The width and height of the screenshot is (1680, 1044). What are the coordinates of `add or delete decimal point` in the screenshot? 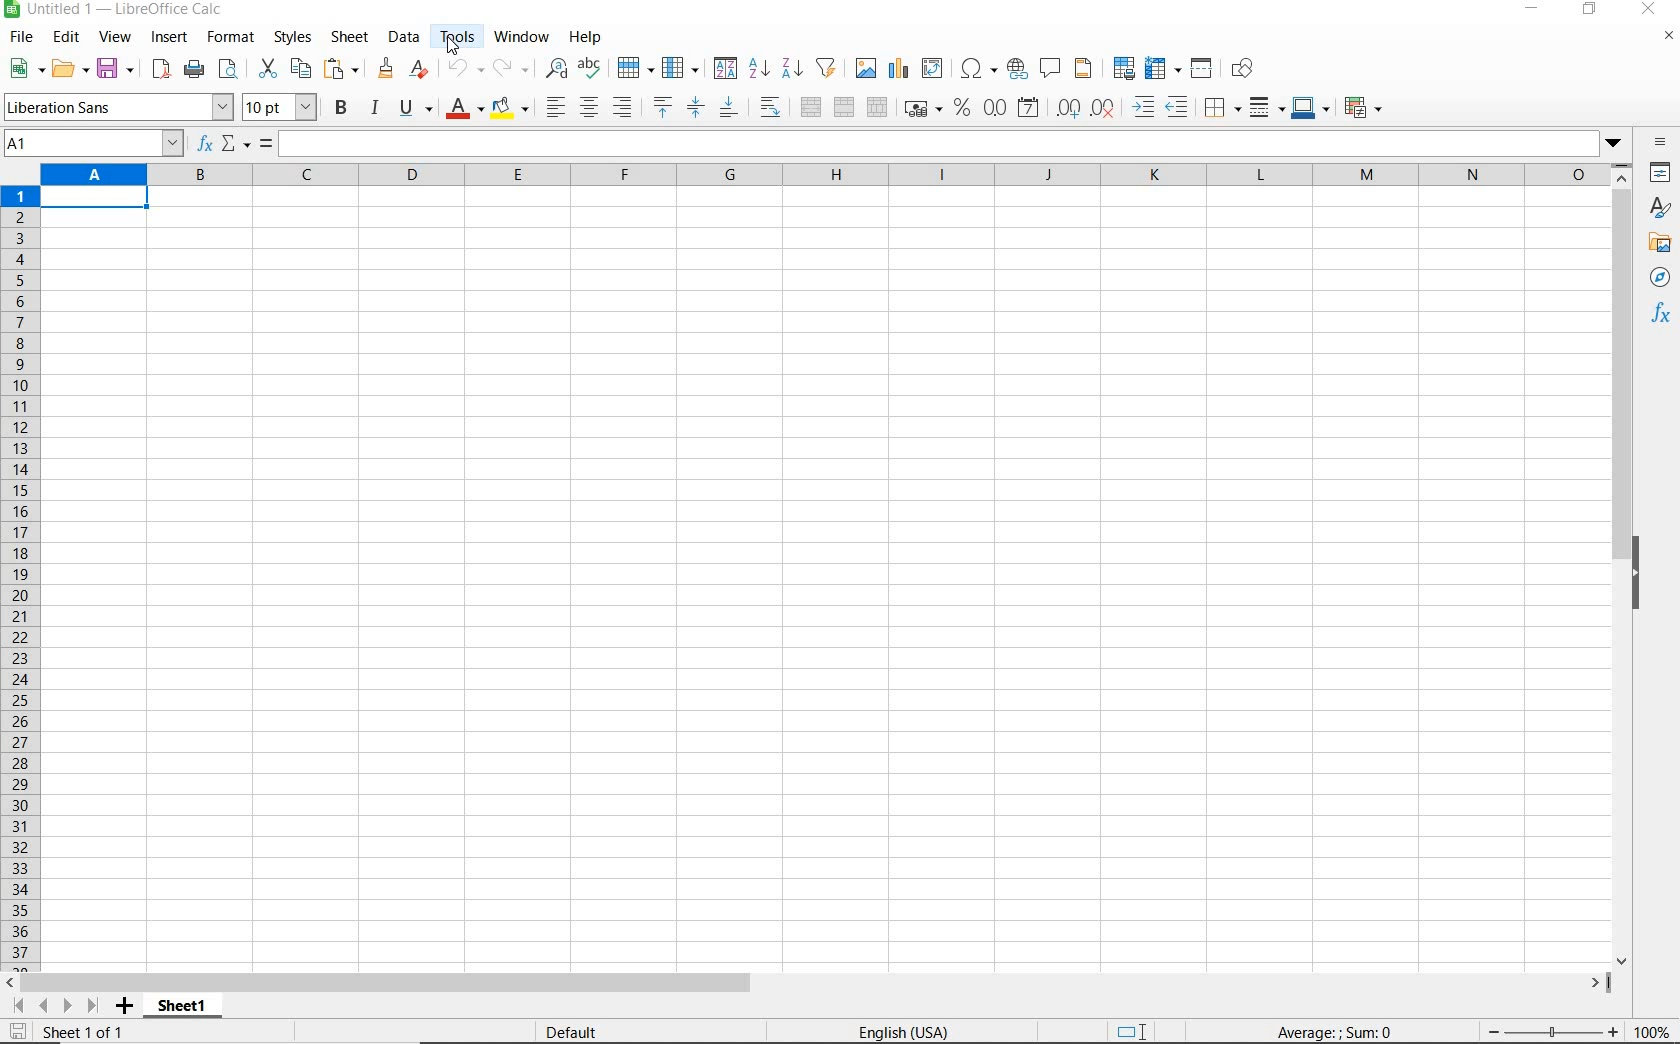 It's located at (1086, 108).